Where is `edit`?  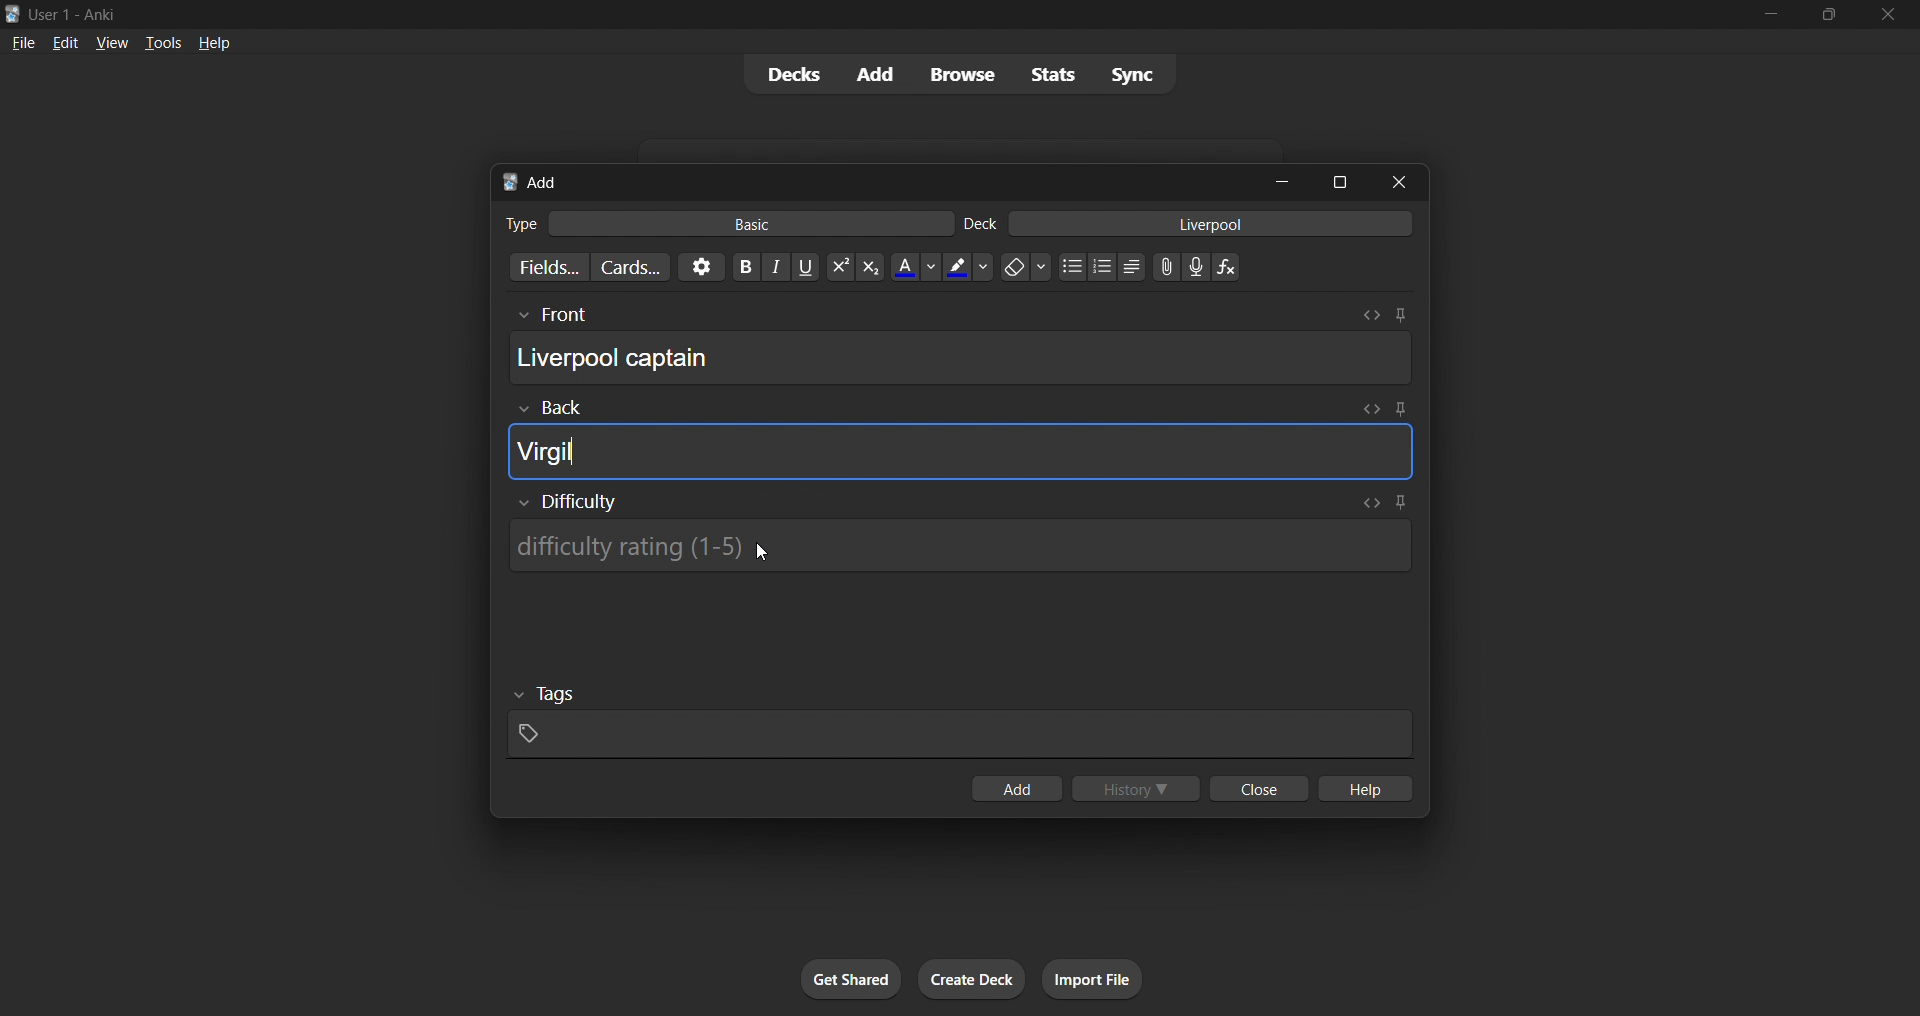 edit is located at coordinates (66, 42).